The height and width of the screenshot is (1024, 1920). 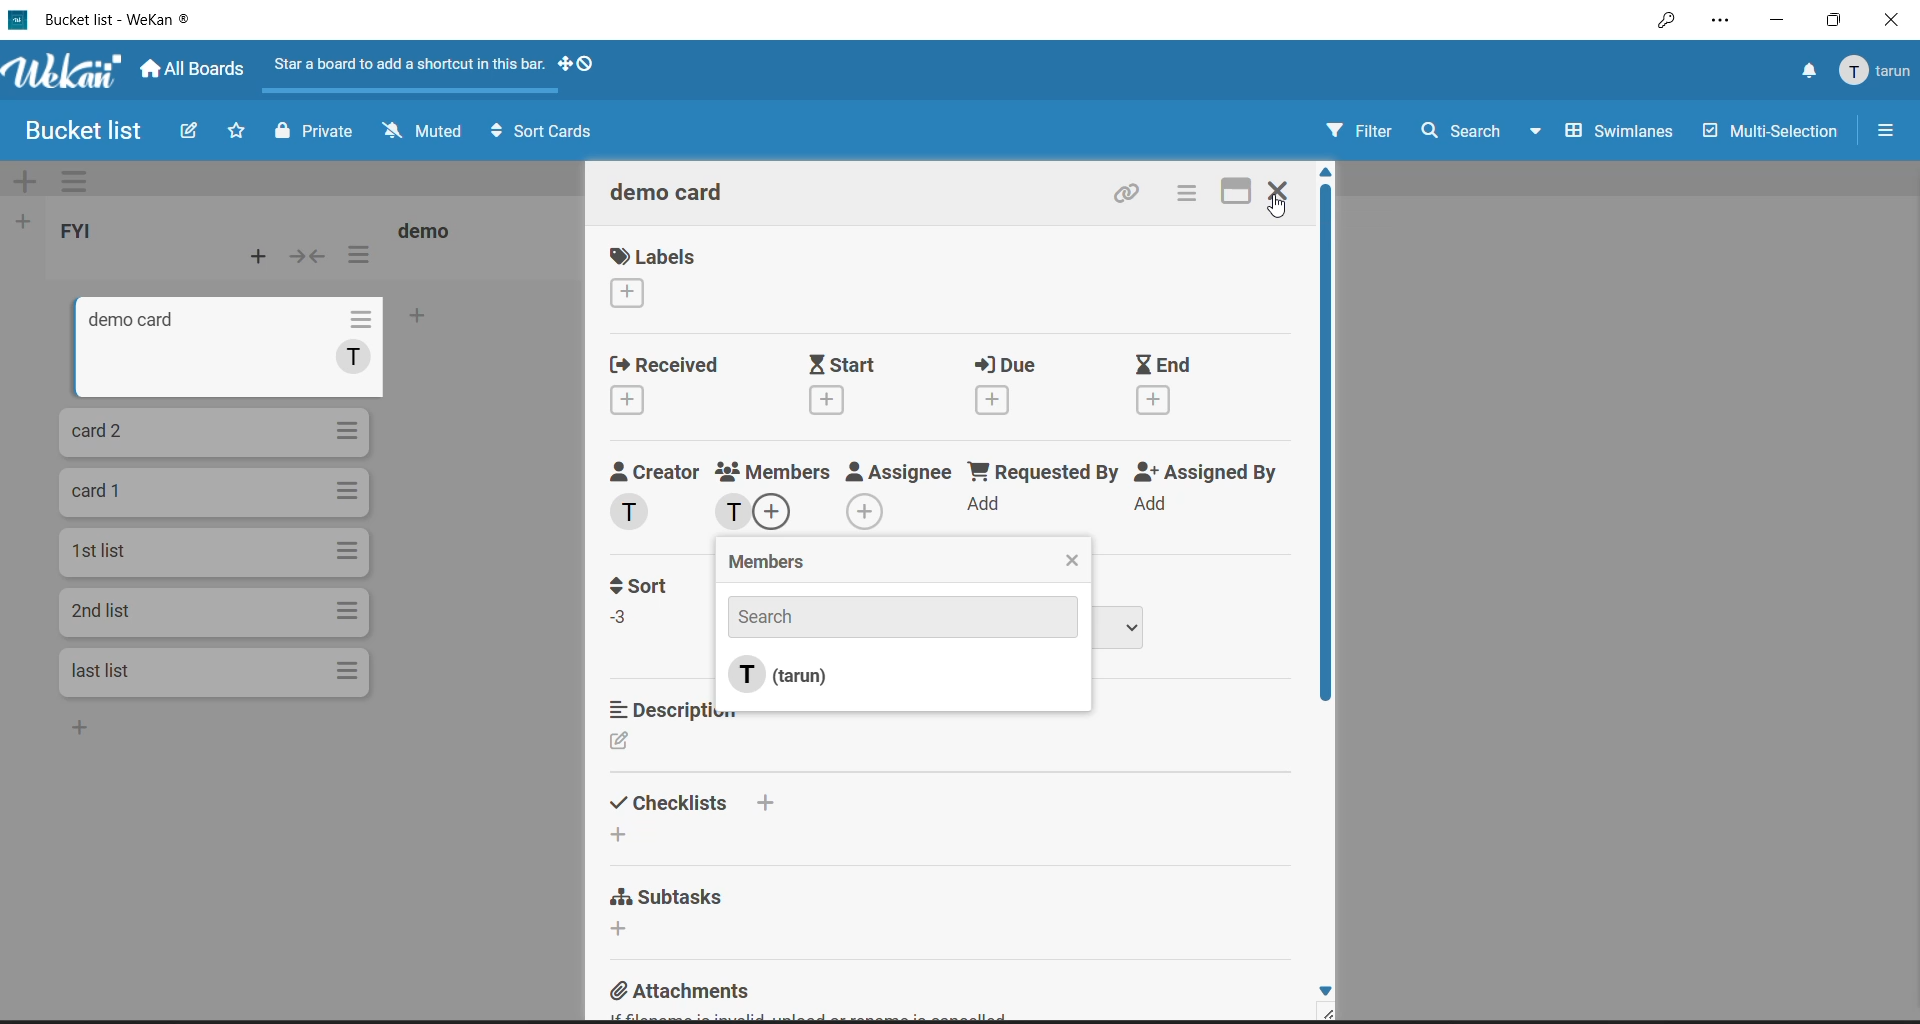 What do you see at coordinates (102, 19) in the screenshot?
I see `file title` at bounding box center [102, 19].